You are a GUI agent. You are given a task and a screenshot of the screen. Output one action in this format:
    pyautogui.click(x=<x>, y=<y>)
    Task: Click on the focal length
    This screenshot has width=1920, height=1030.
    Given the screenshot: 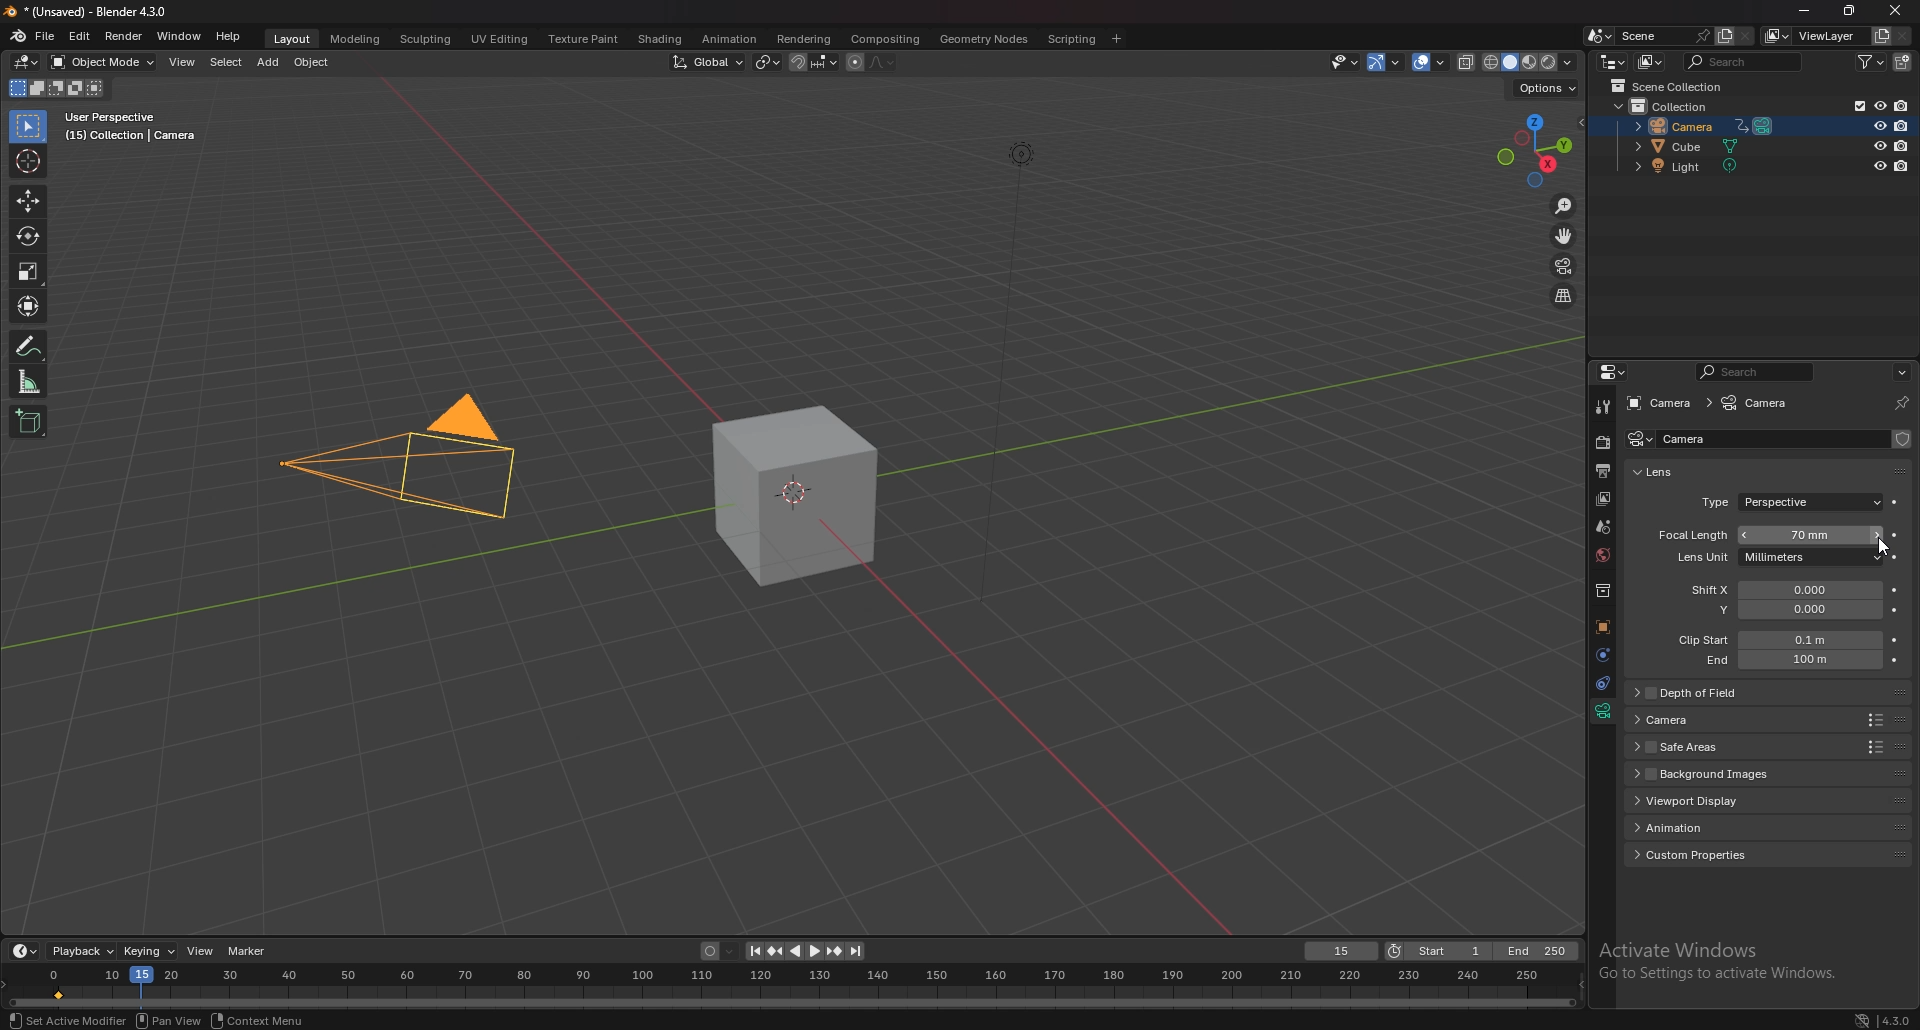 What is the action you would take?
    pyautogui.click(x=1764, y=535)
    